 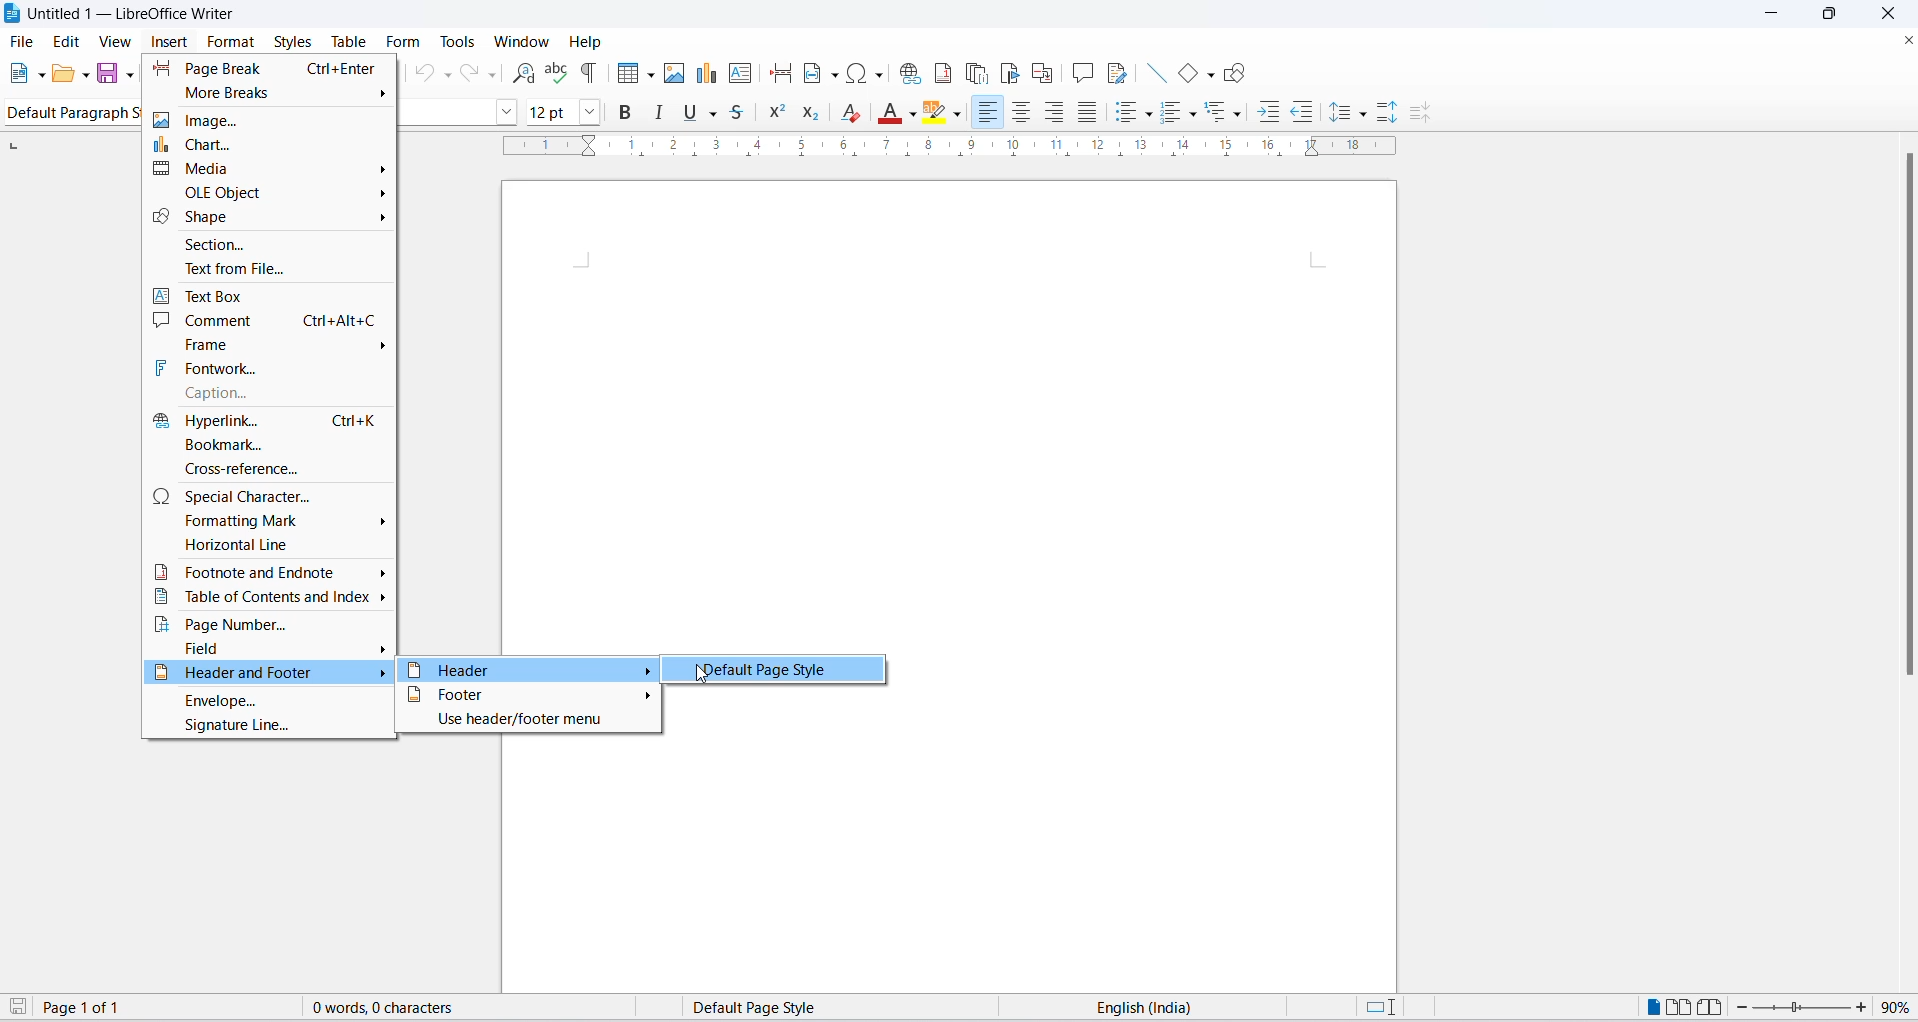 I want to click on default page style, so click(x=781, y=671).